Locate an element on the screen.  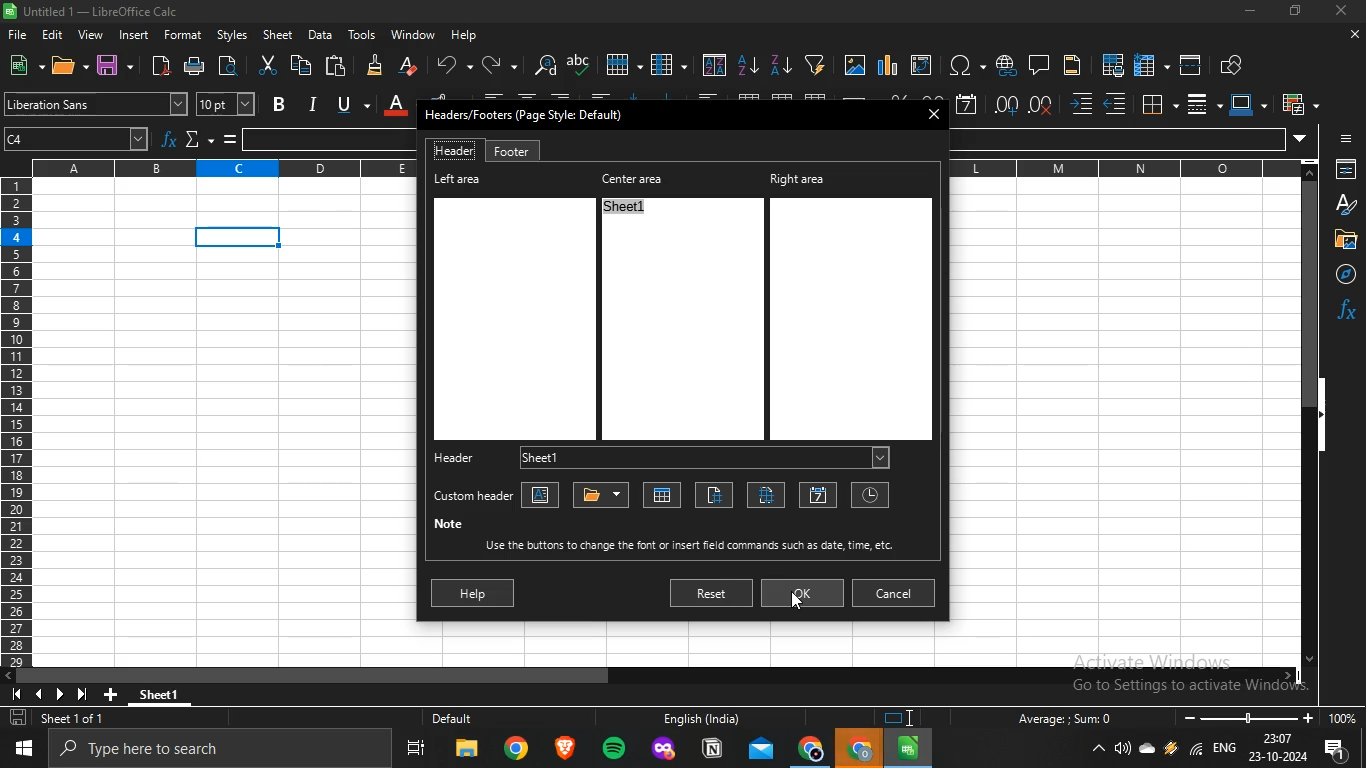
show draw functions is located at coordinates (1233, 63).